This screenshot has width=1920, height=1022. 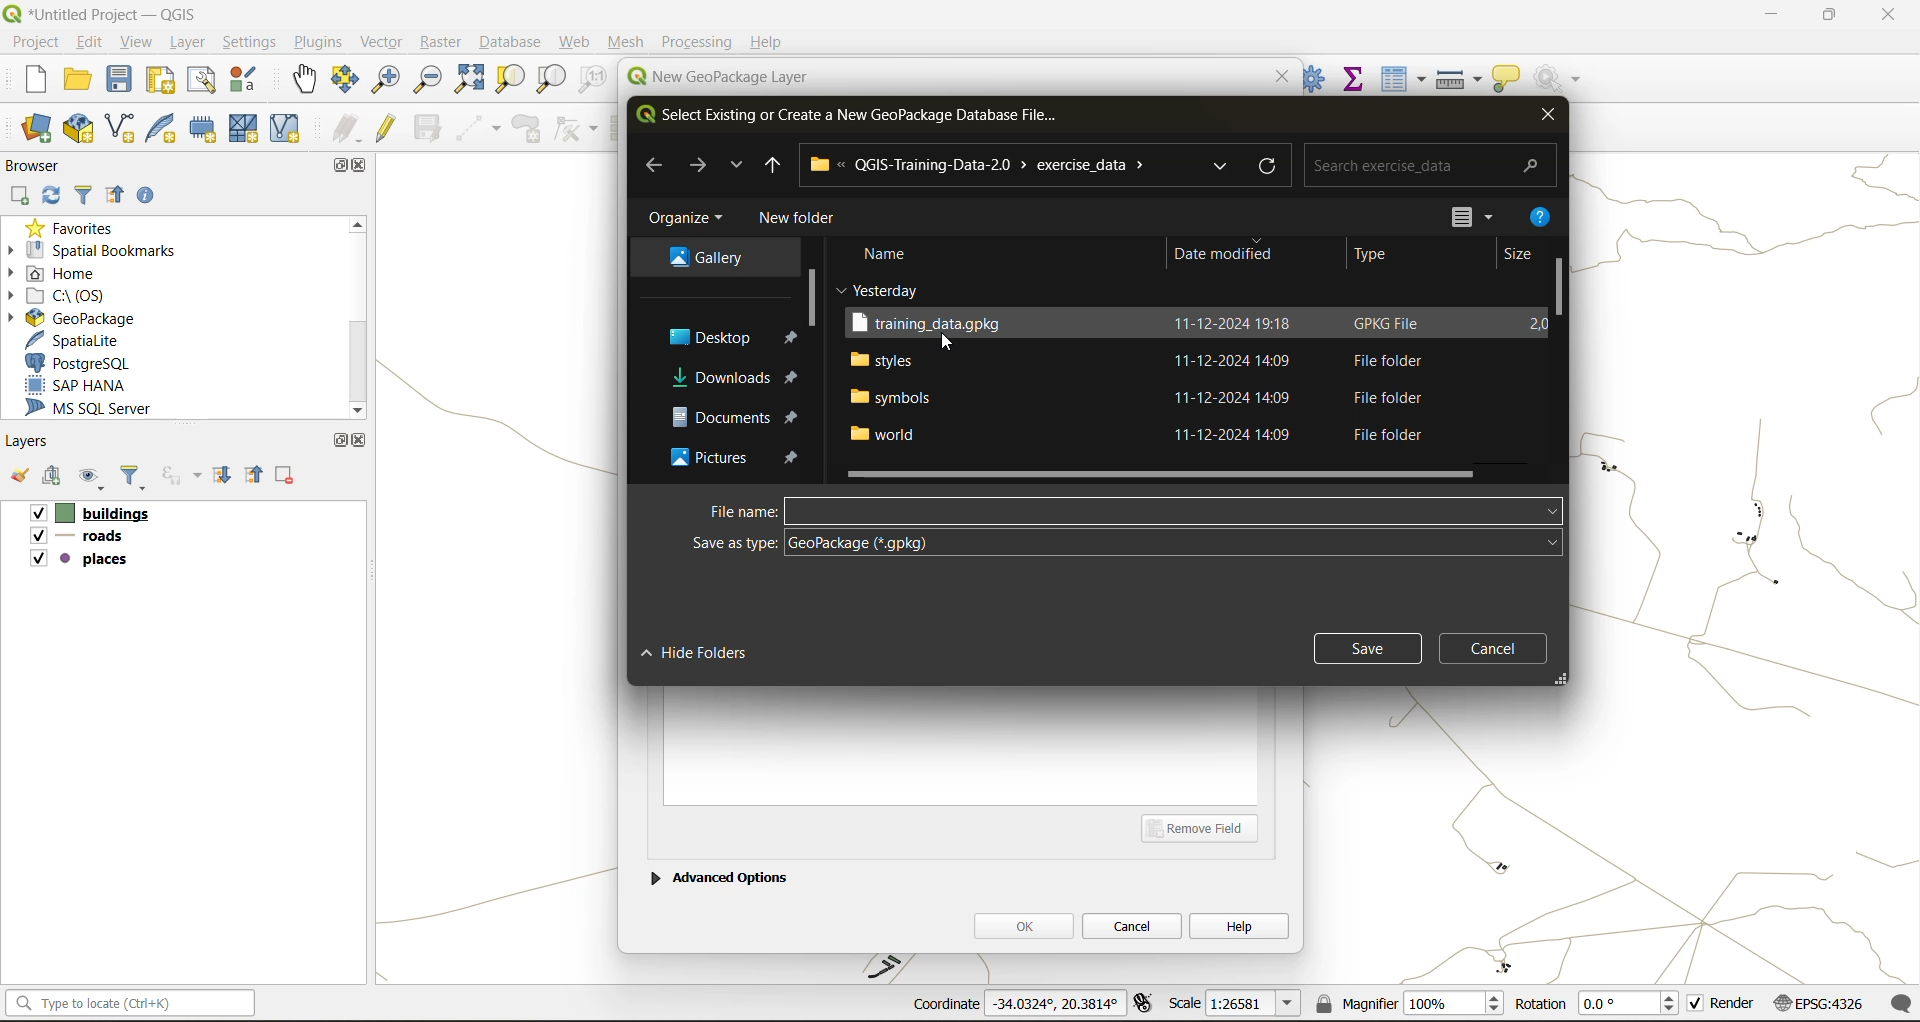 What do you see at coordinates (1530, 253) in the screenshot?
I see `size` at bounding box center [1530, 253].